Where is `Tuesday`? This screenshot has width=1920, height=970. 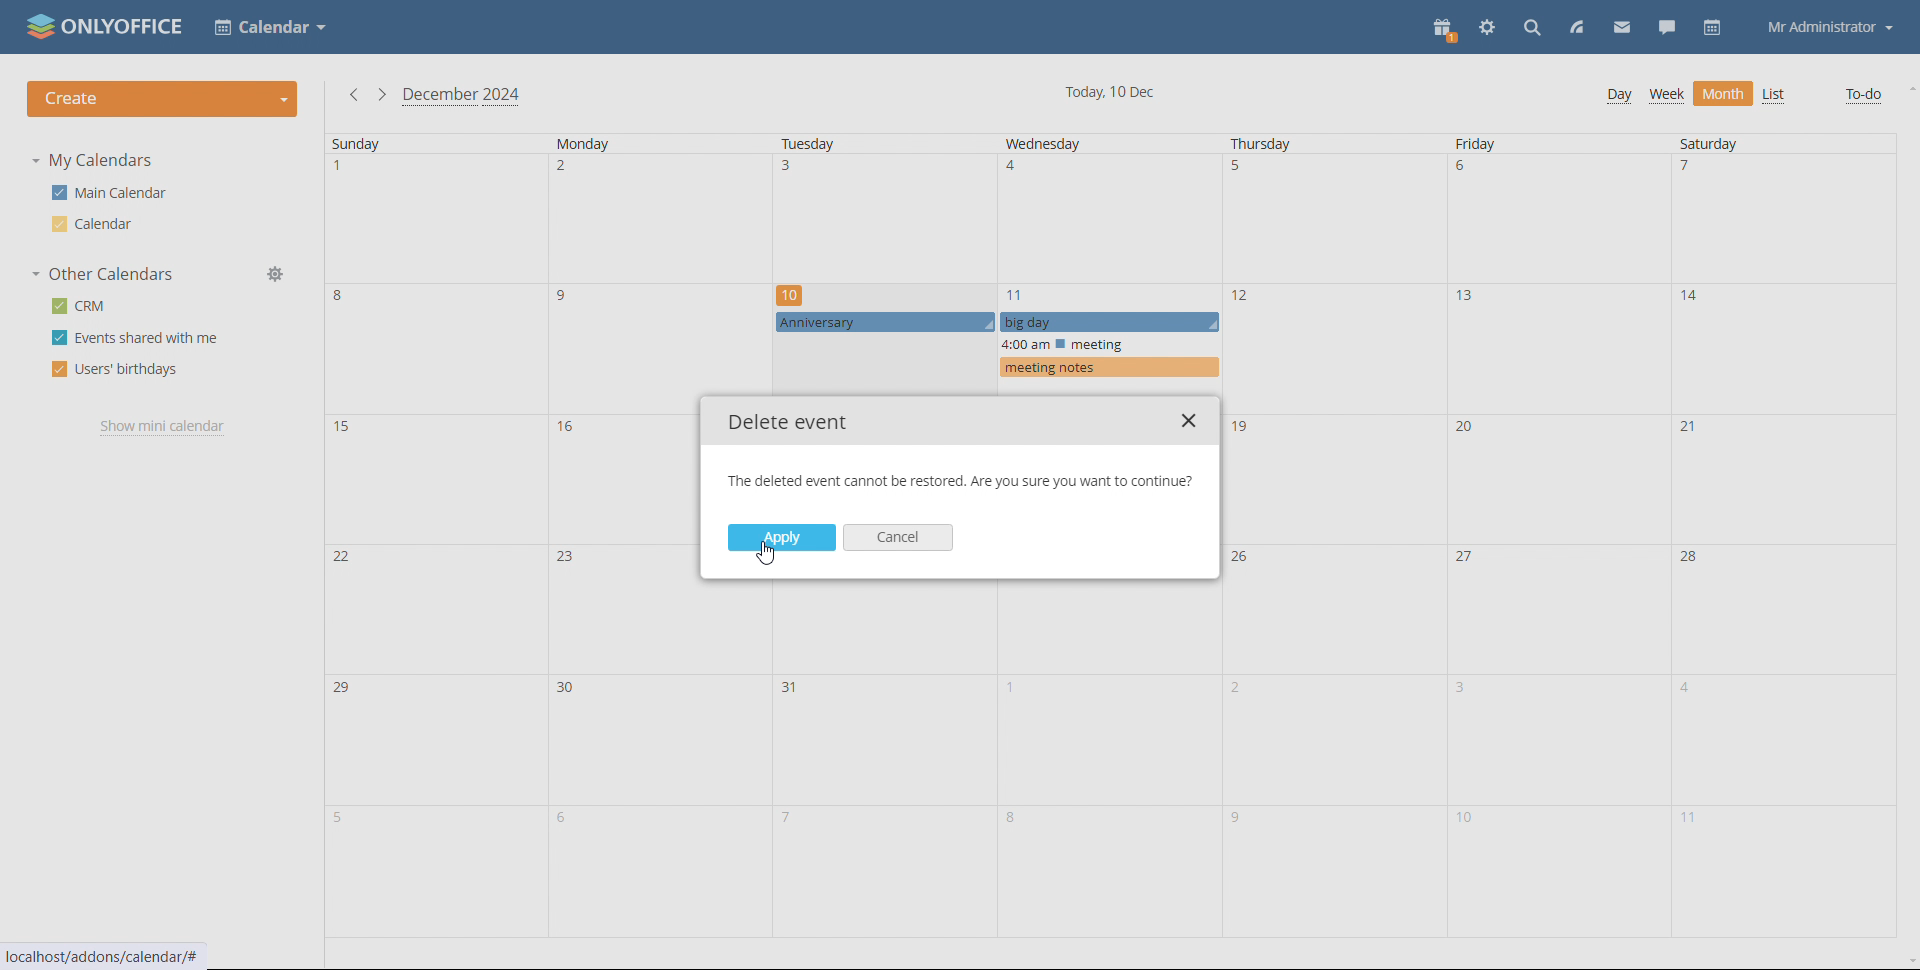 Tuesday is located at coordinates (887, 761).